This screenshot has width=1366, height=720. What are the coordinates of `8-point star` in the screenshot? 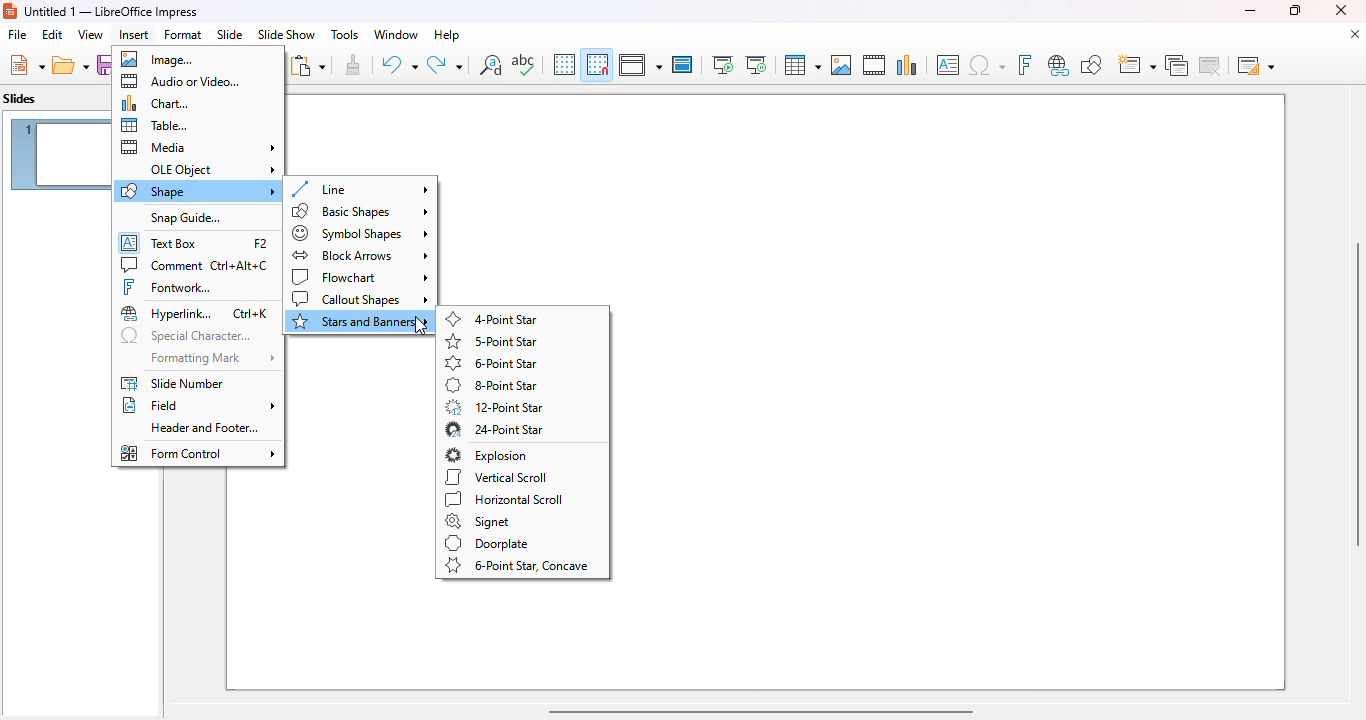 It's located at (491, 385).